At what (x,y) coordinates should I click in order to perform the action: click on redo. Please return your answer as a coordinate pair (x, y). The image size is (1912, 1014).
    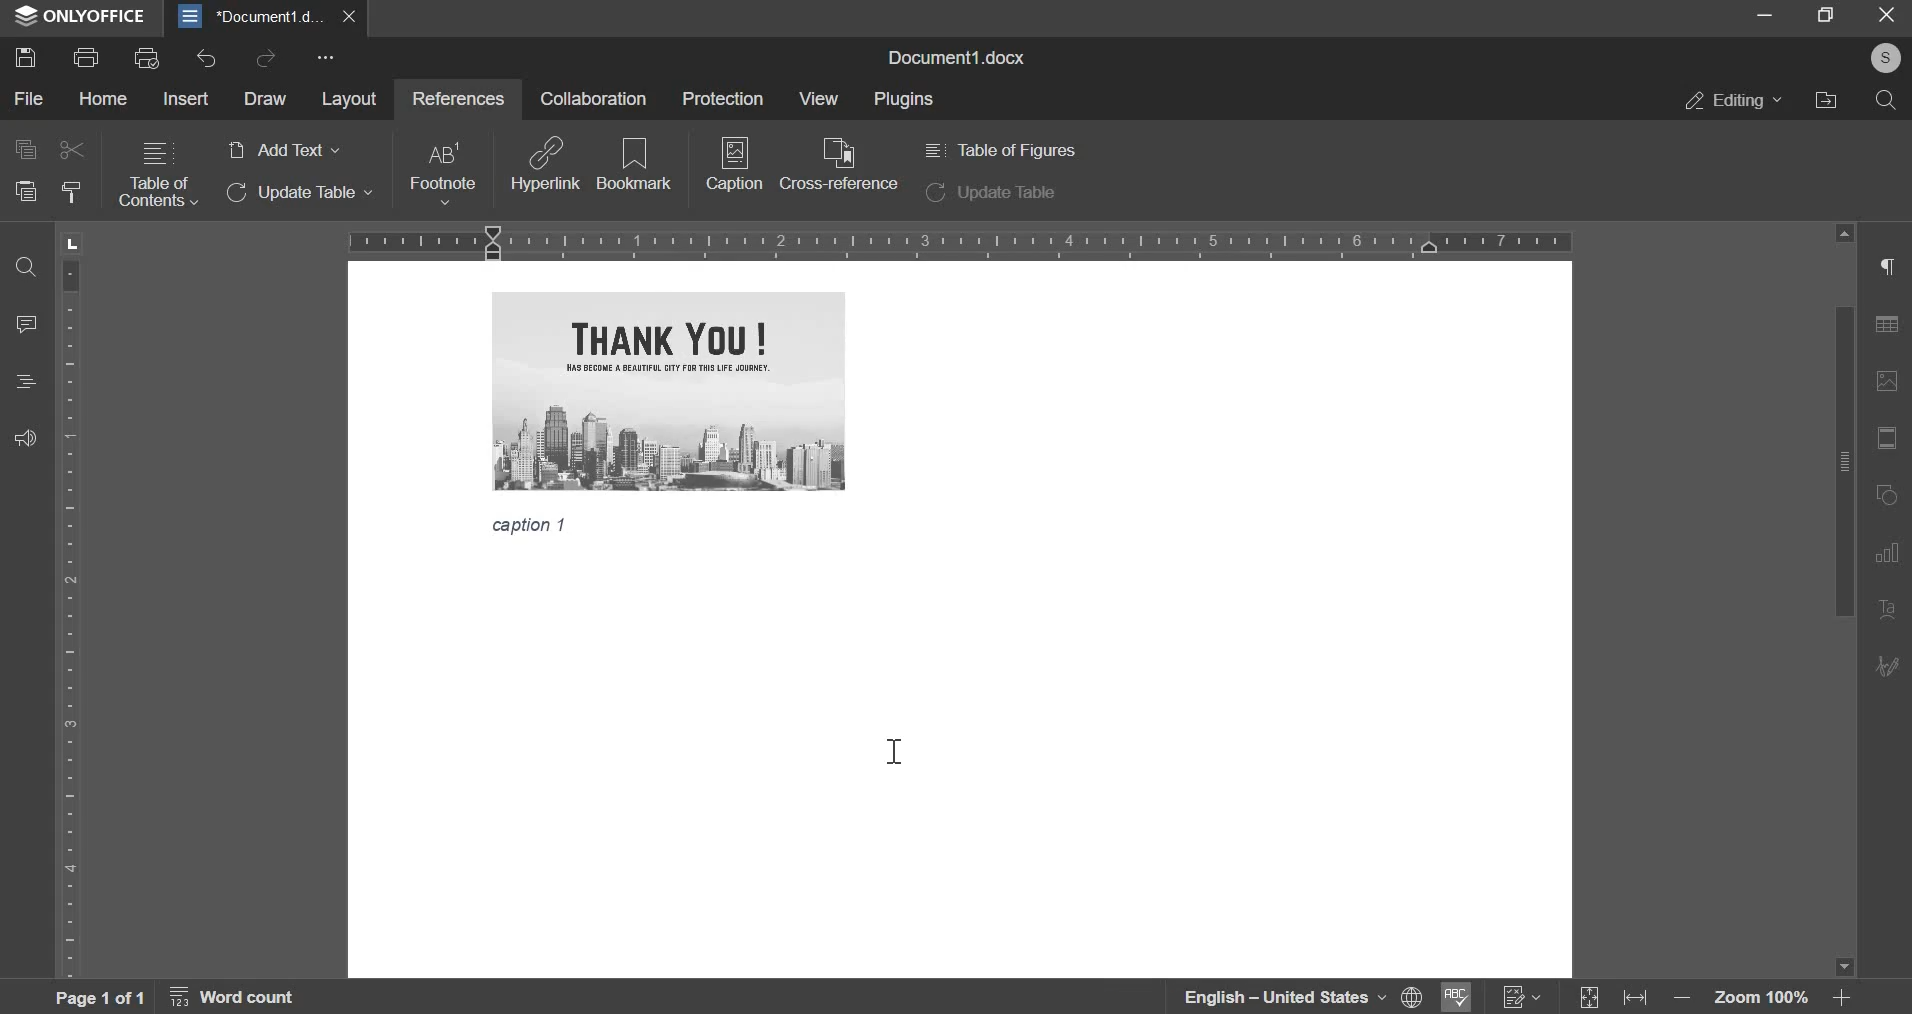
    Looking at the image, I should click on (265, 57).